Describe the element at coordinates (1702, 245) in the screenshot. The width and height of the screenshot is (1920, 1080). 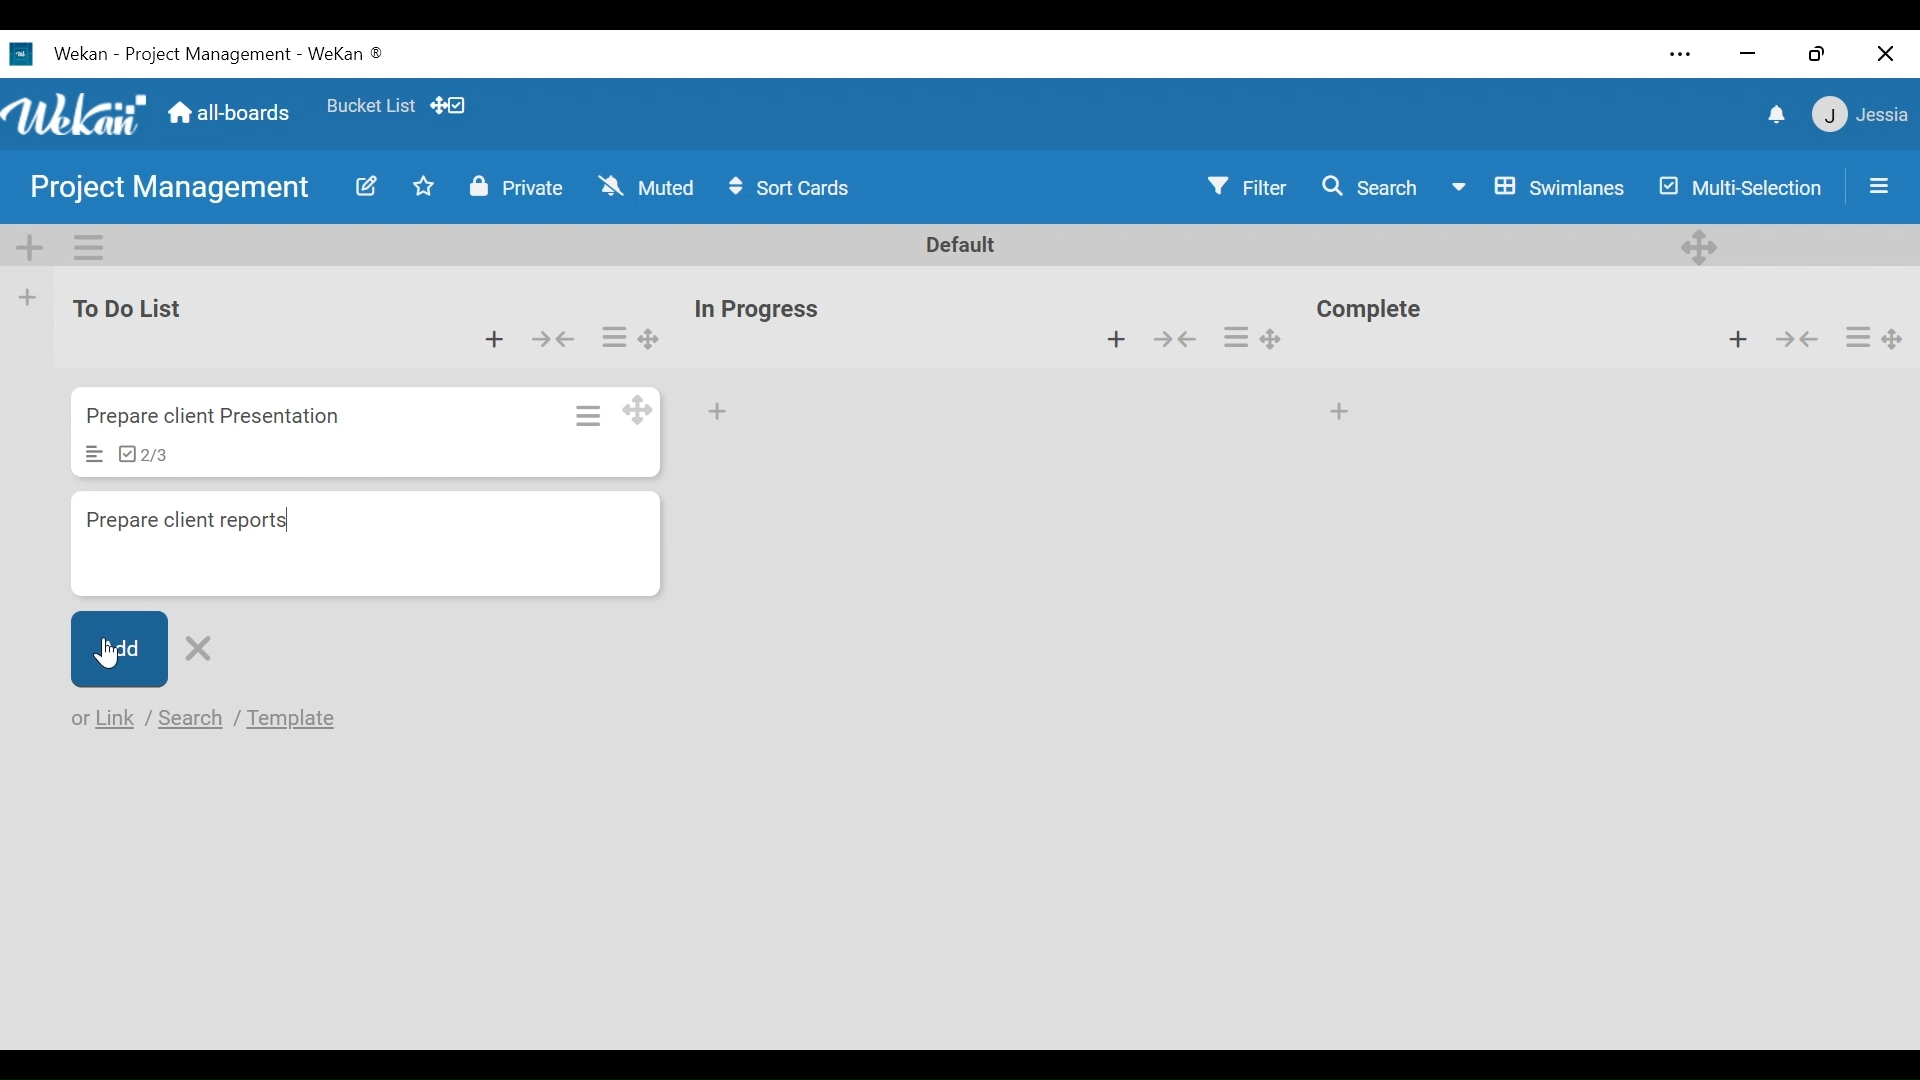
I see `Desktop drag handles` at that location.